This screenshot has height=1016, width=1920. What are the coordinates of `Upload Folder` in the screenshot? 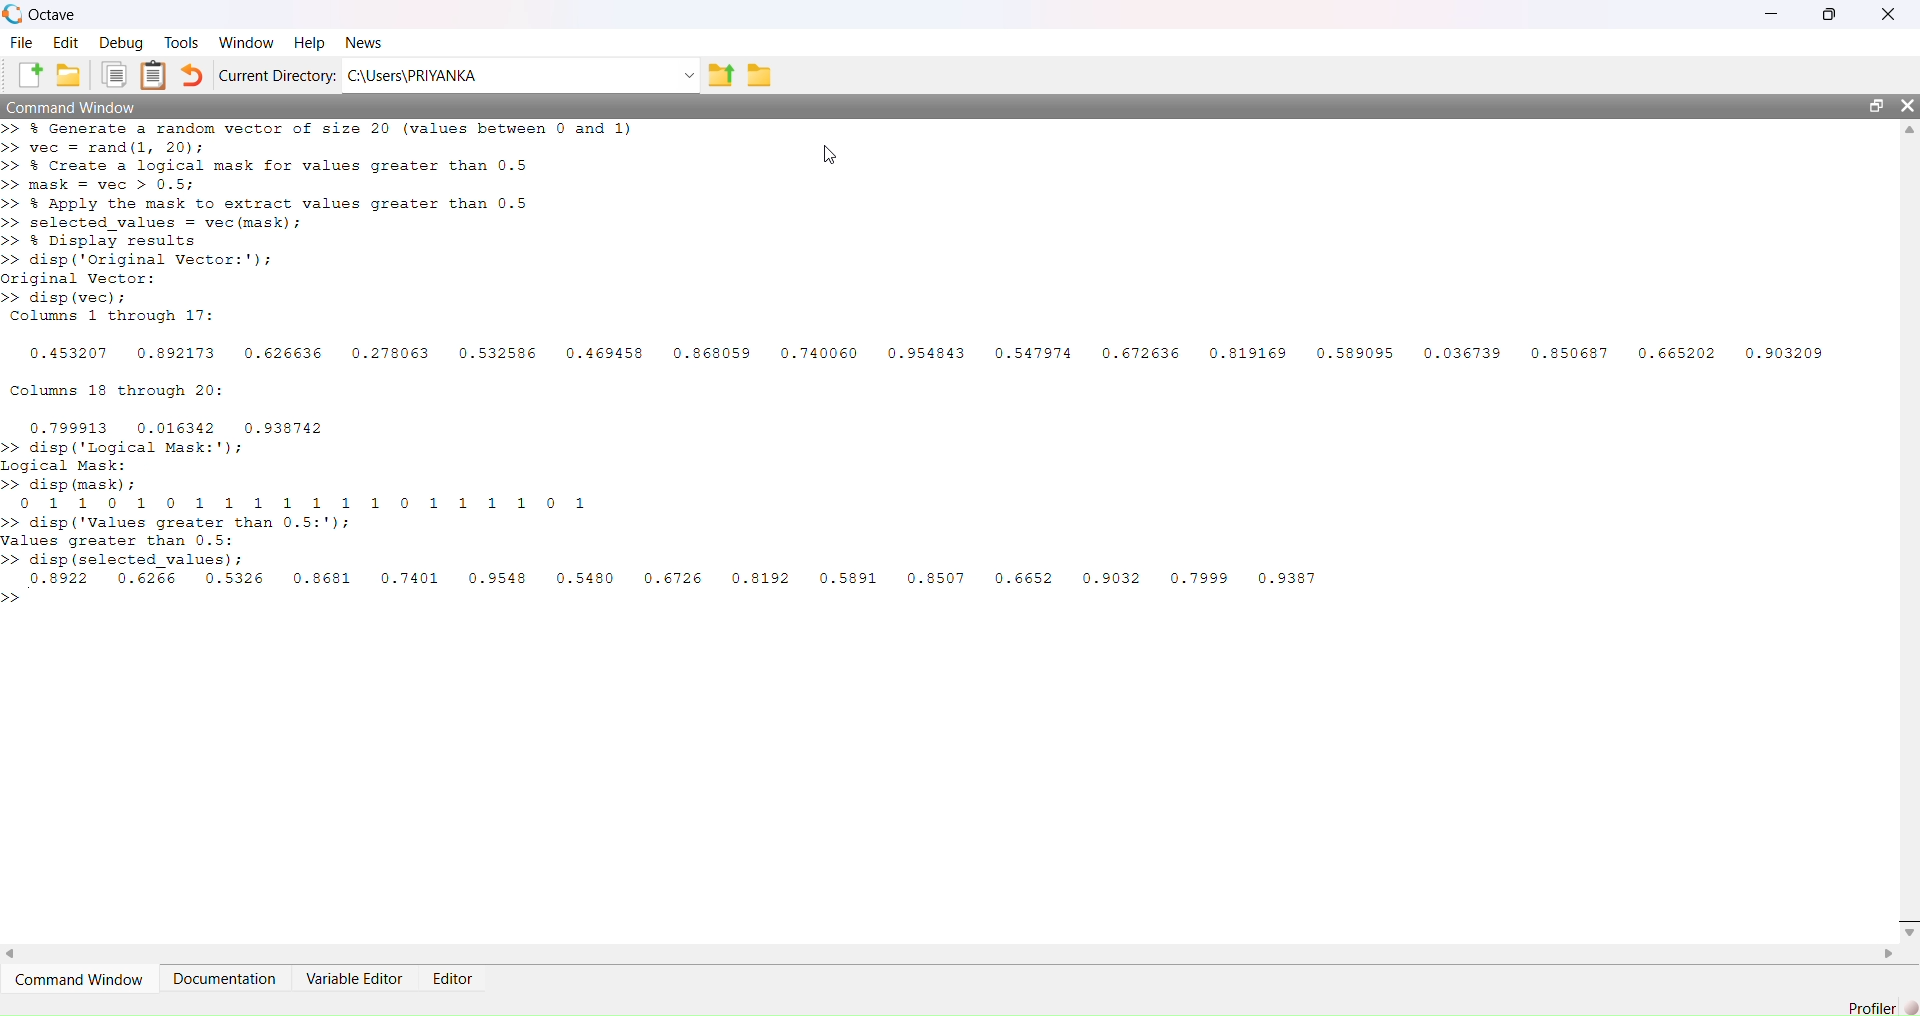 It's located at (720, 75).